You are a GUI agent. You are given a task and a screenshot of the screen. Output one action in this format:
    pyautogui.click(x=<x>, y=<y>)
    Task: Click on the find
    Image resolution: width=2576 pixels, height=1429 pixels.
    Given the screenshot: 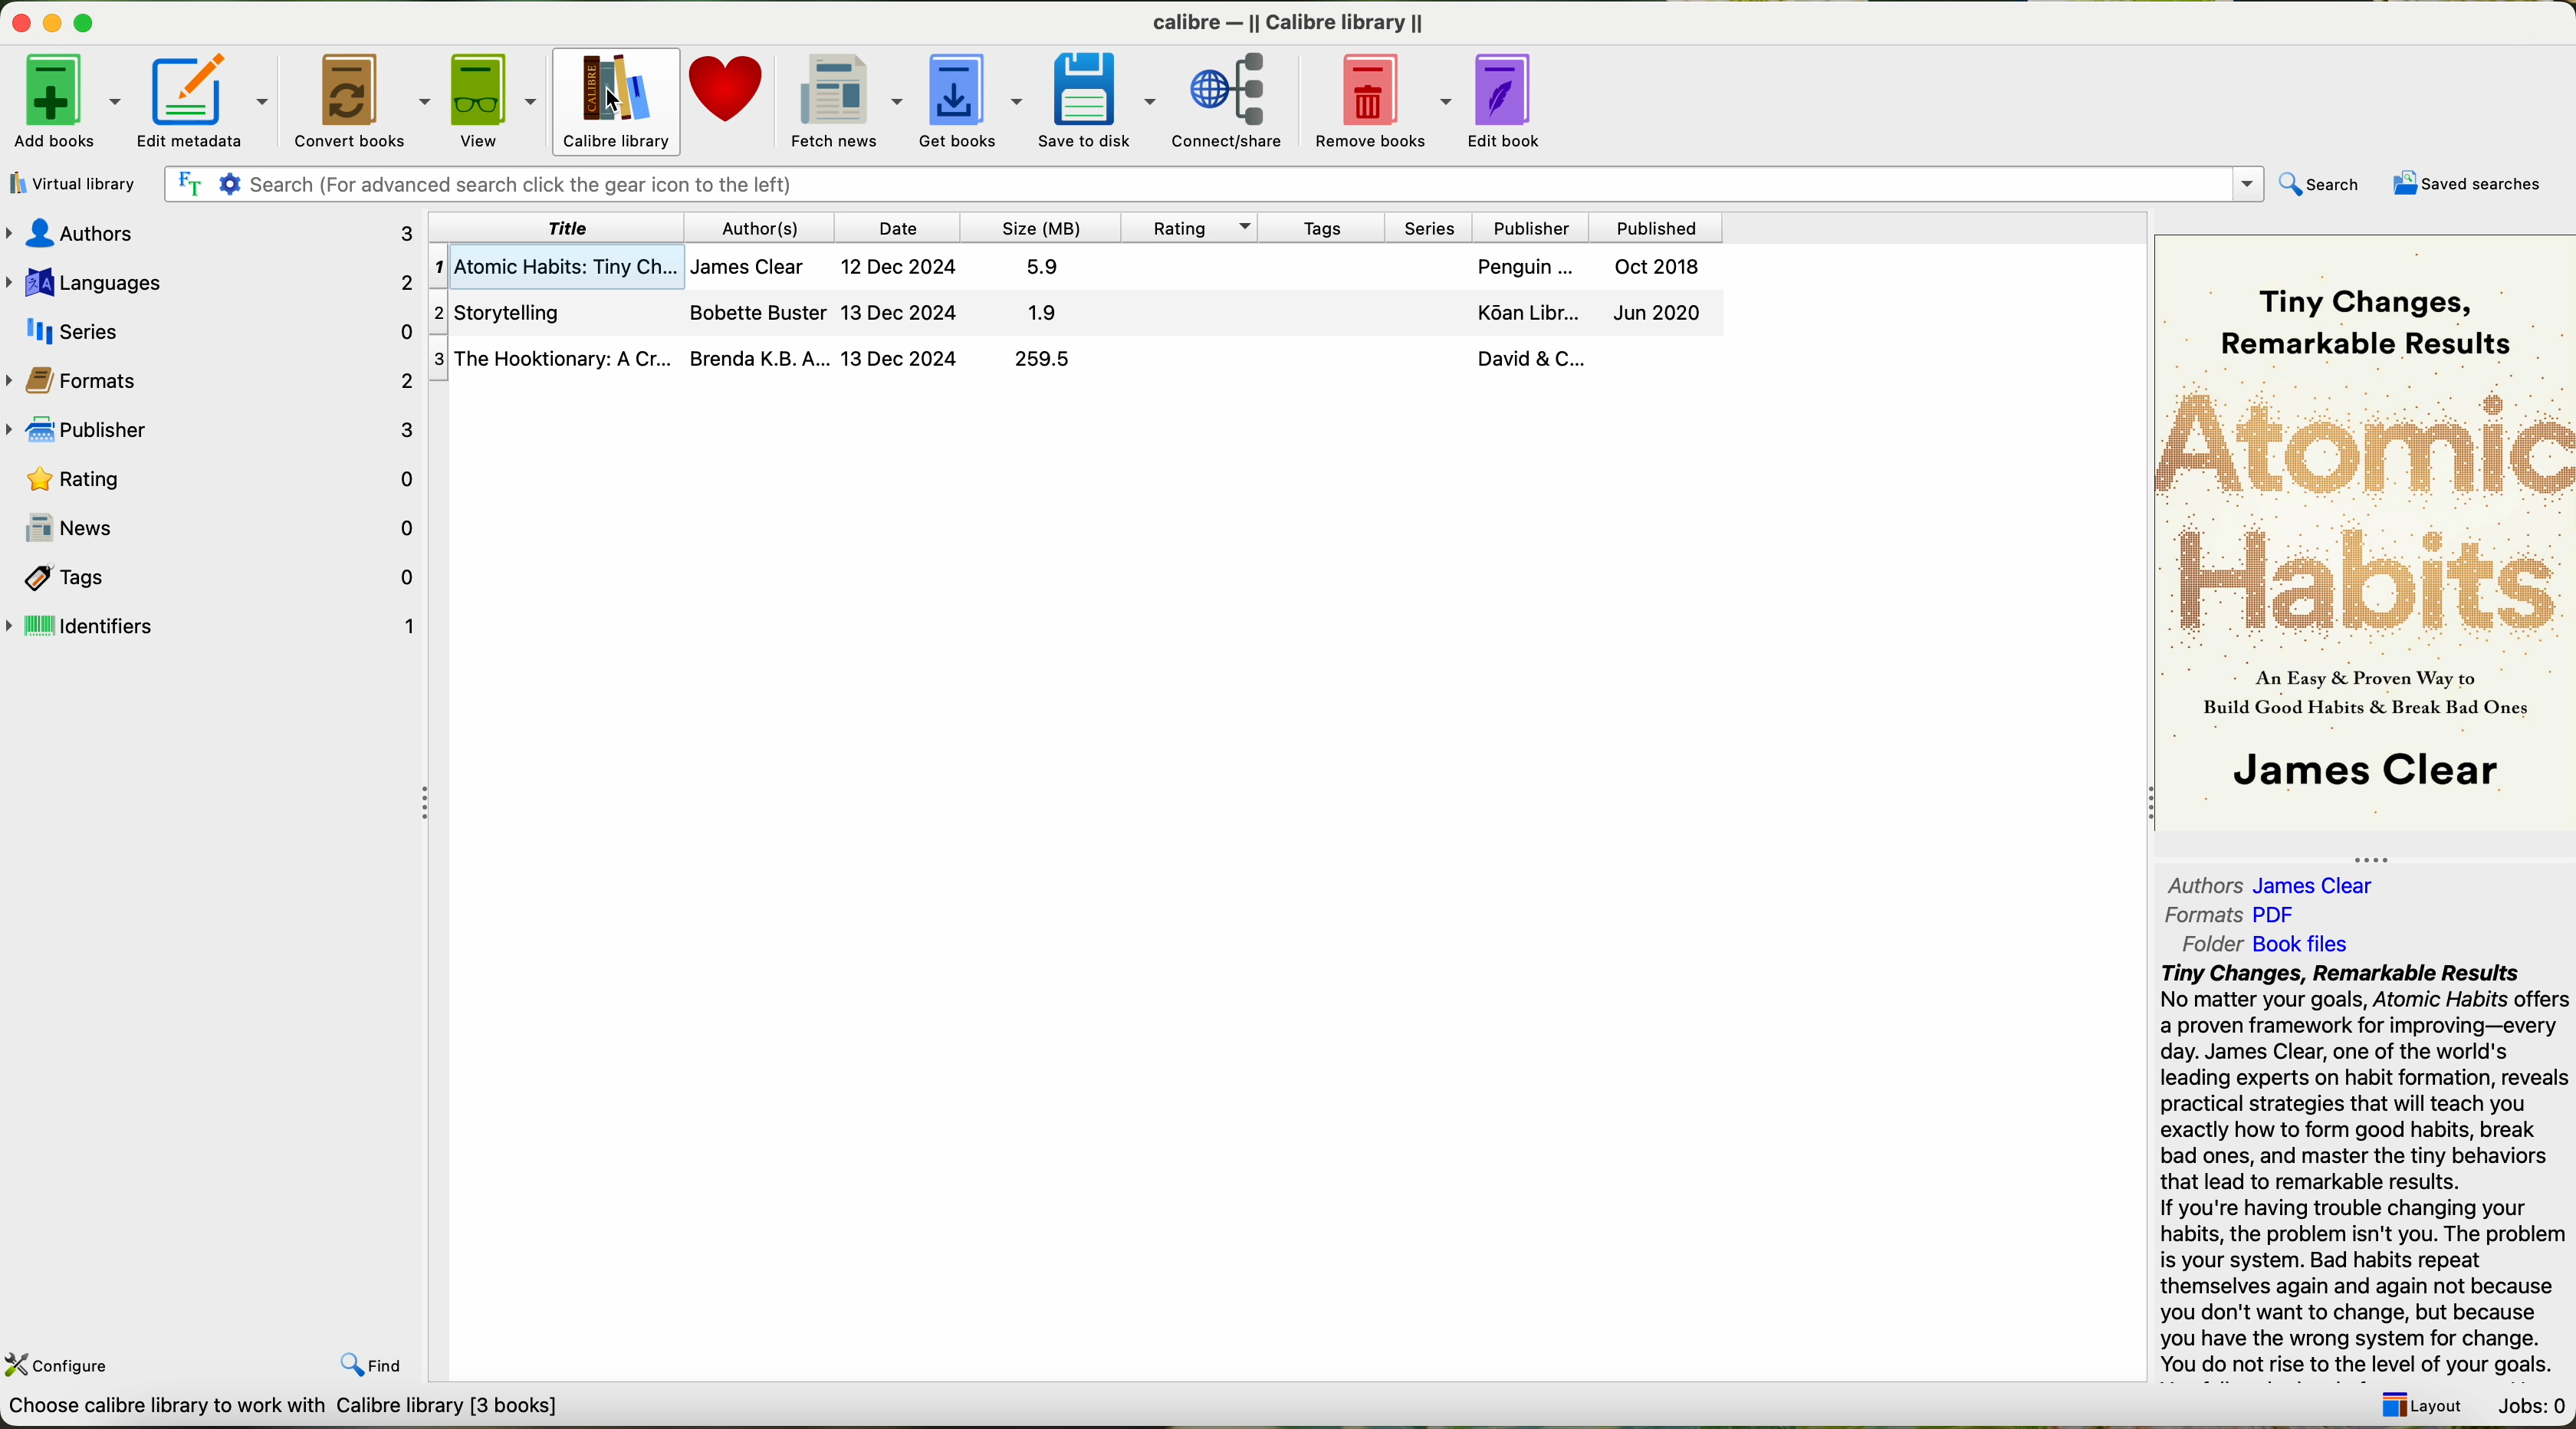 What is the action you would take?
    pyautogui.click(x=378, y=1359)
    